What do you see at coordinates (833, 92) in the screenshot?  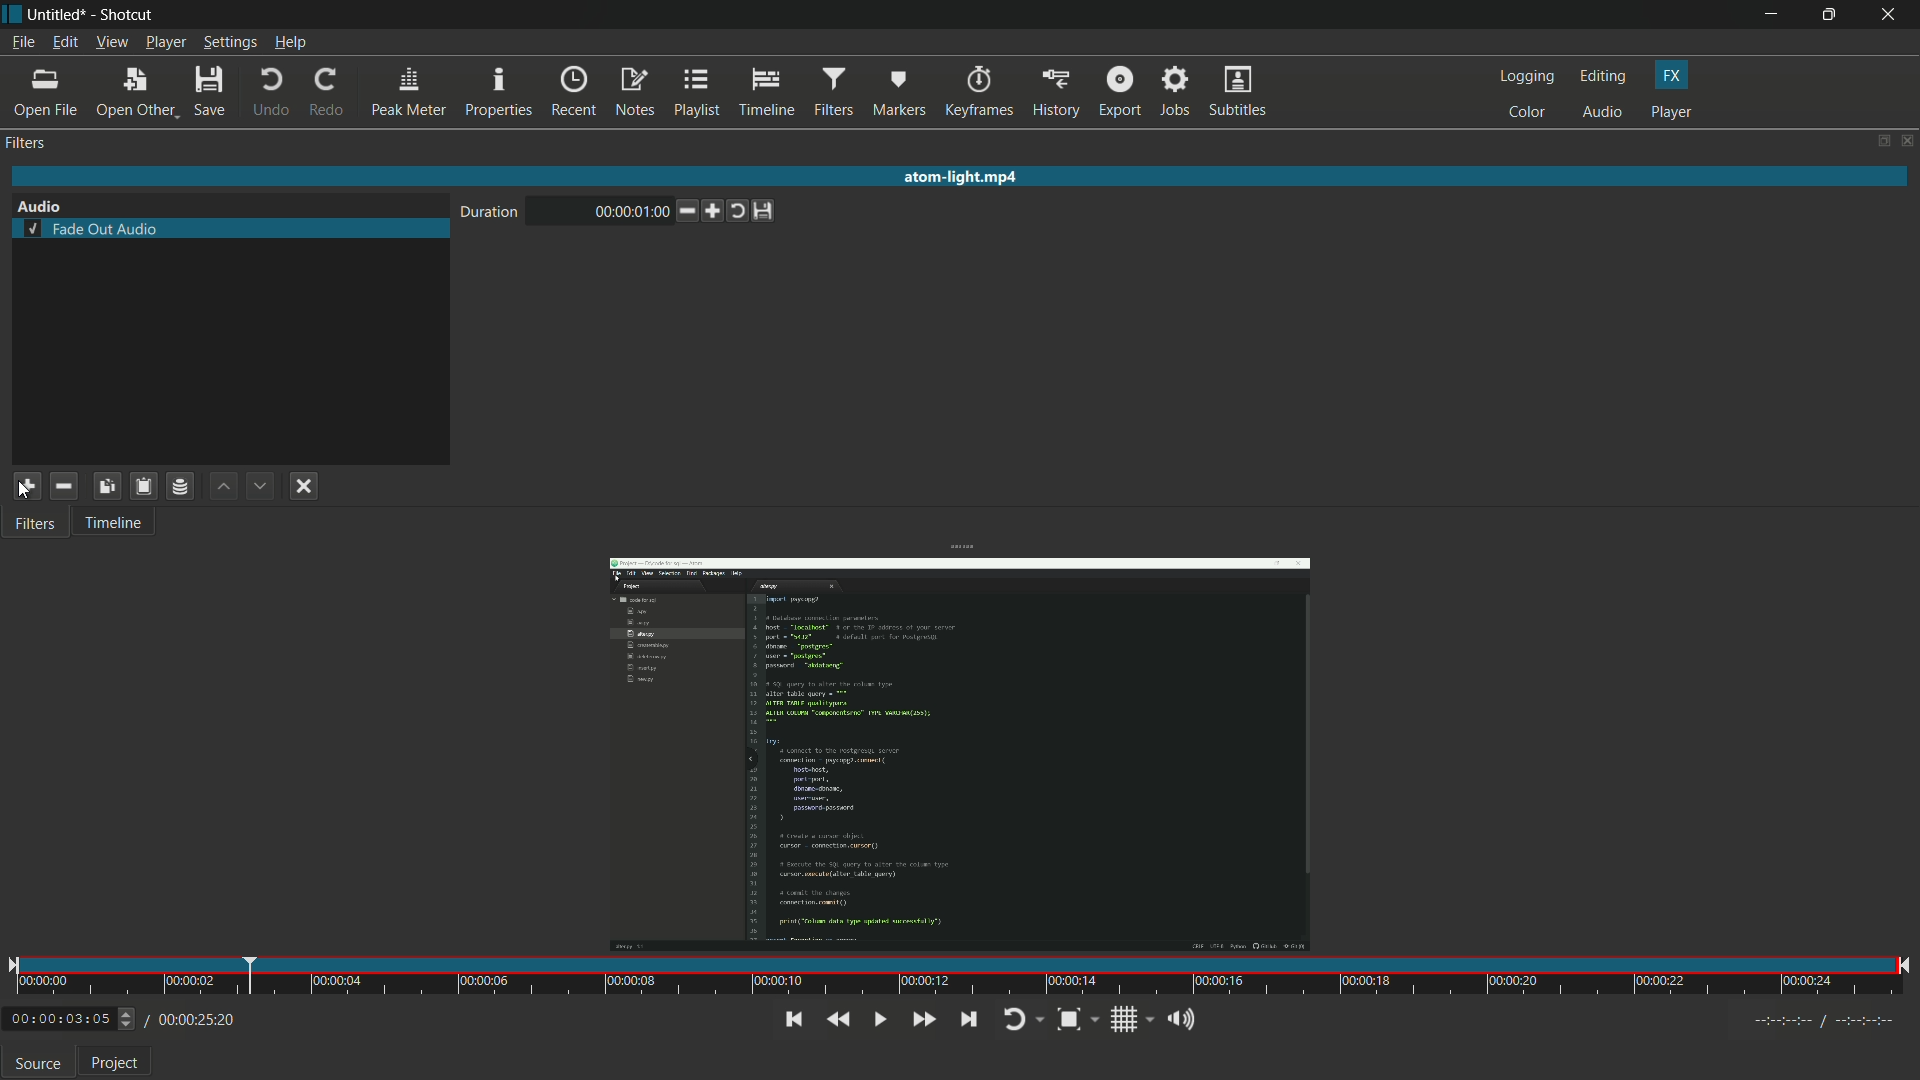 I see `filters` at bounding box center [833, 92].